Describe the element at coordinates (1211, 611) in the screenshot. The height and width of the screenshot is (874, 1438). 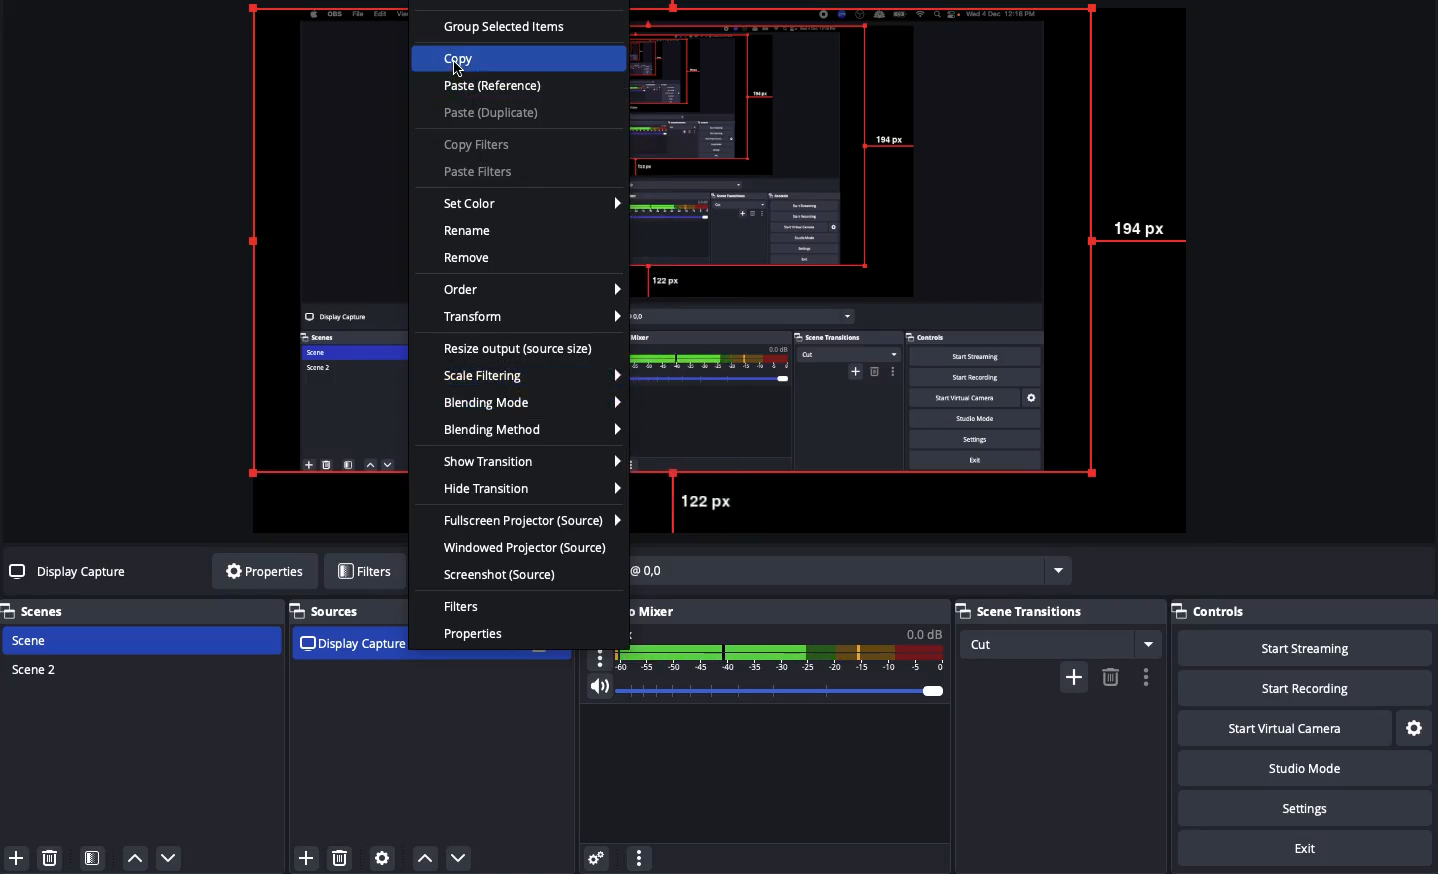
I see `Controls` at that location.